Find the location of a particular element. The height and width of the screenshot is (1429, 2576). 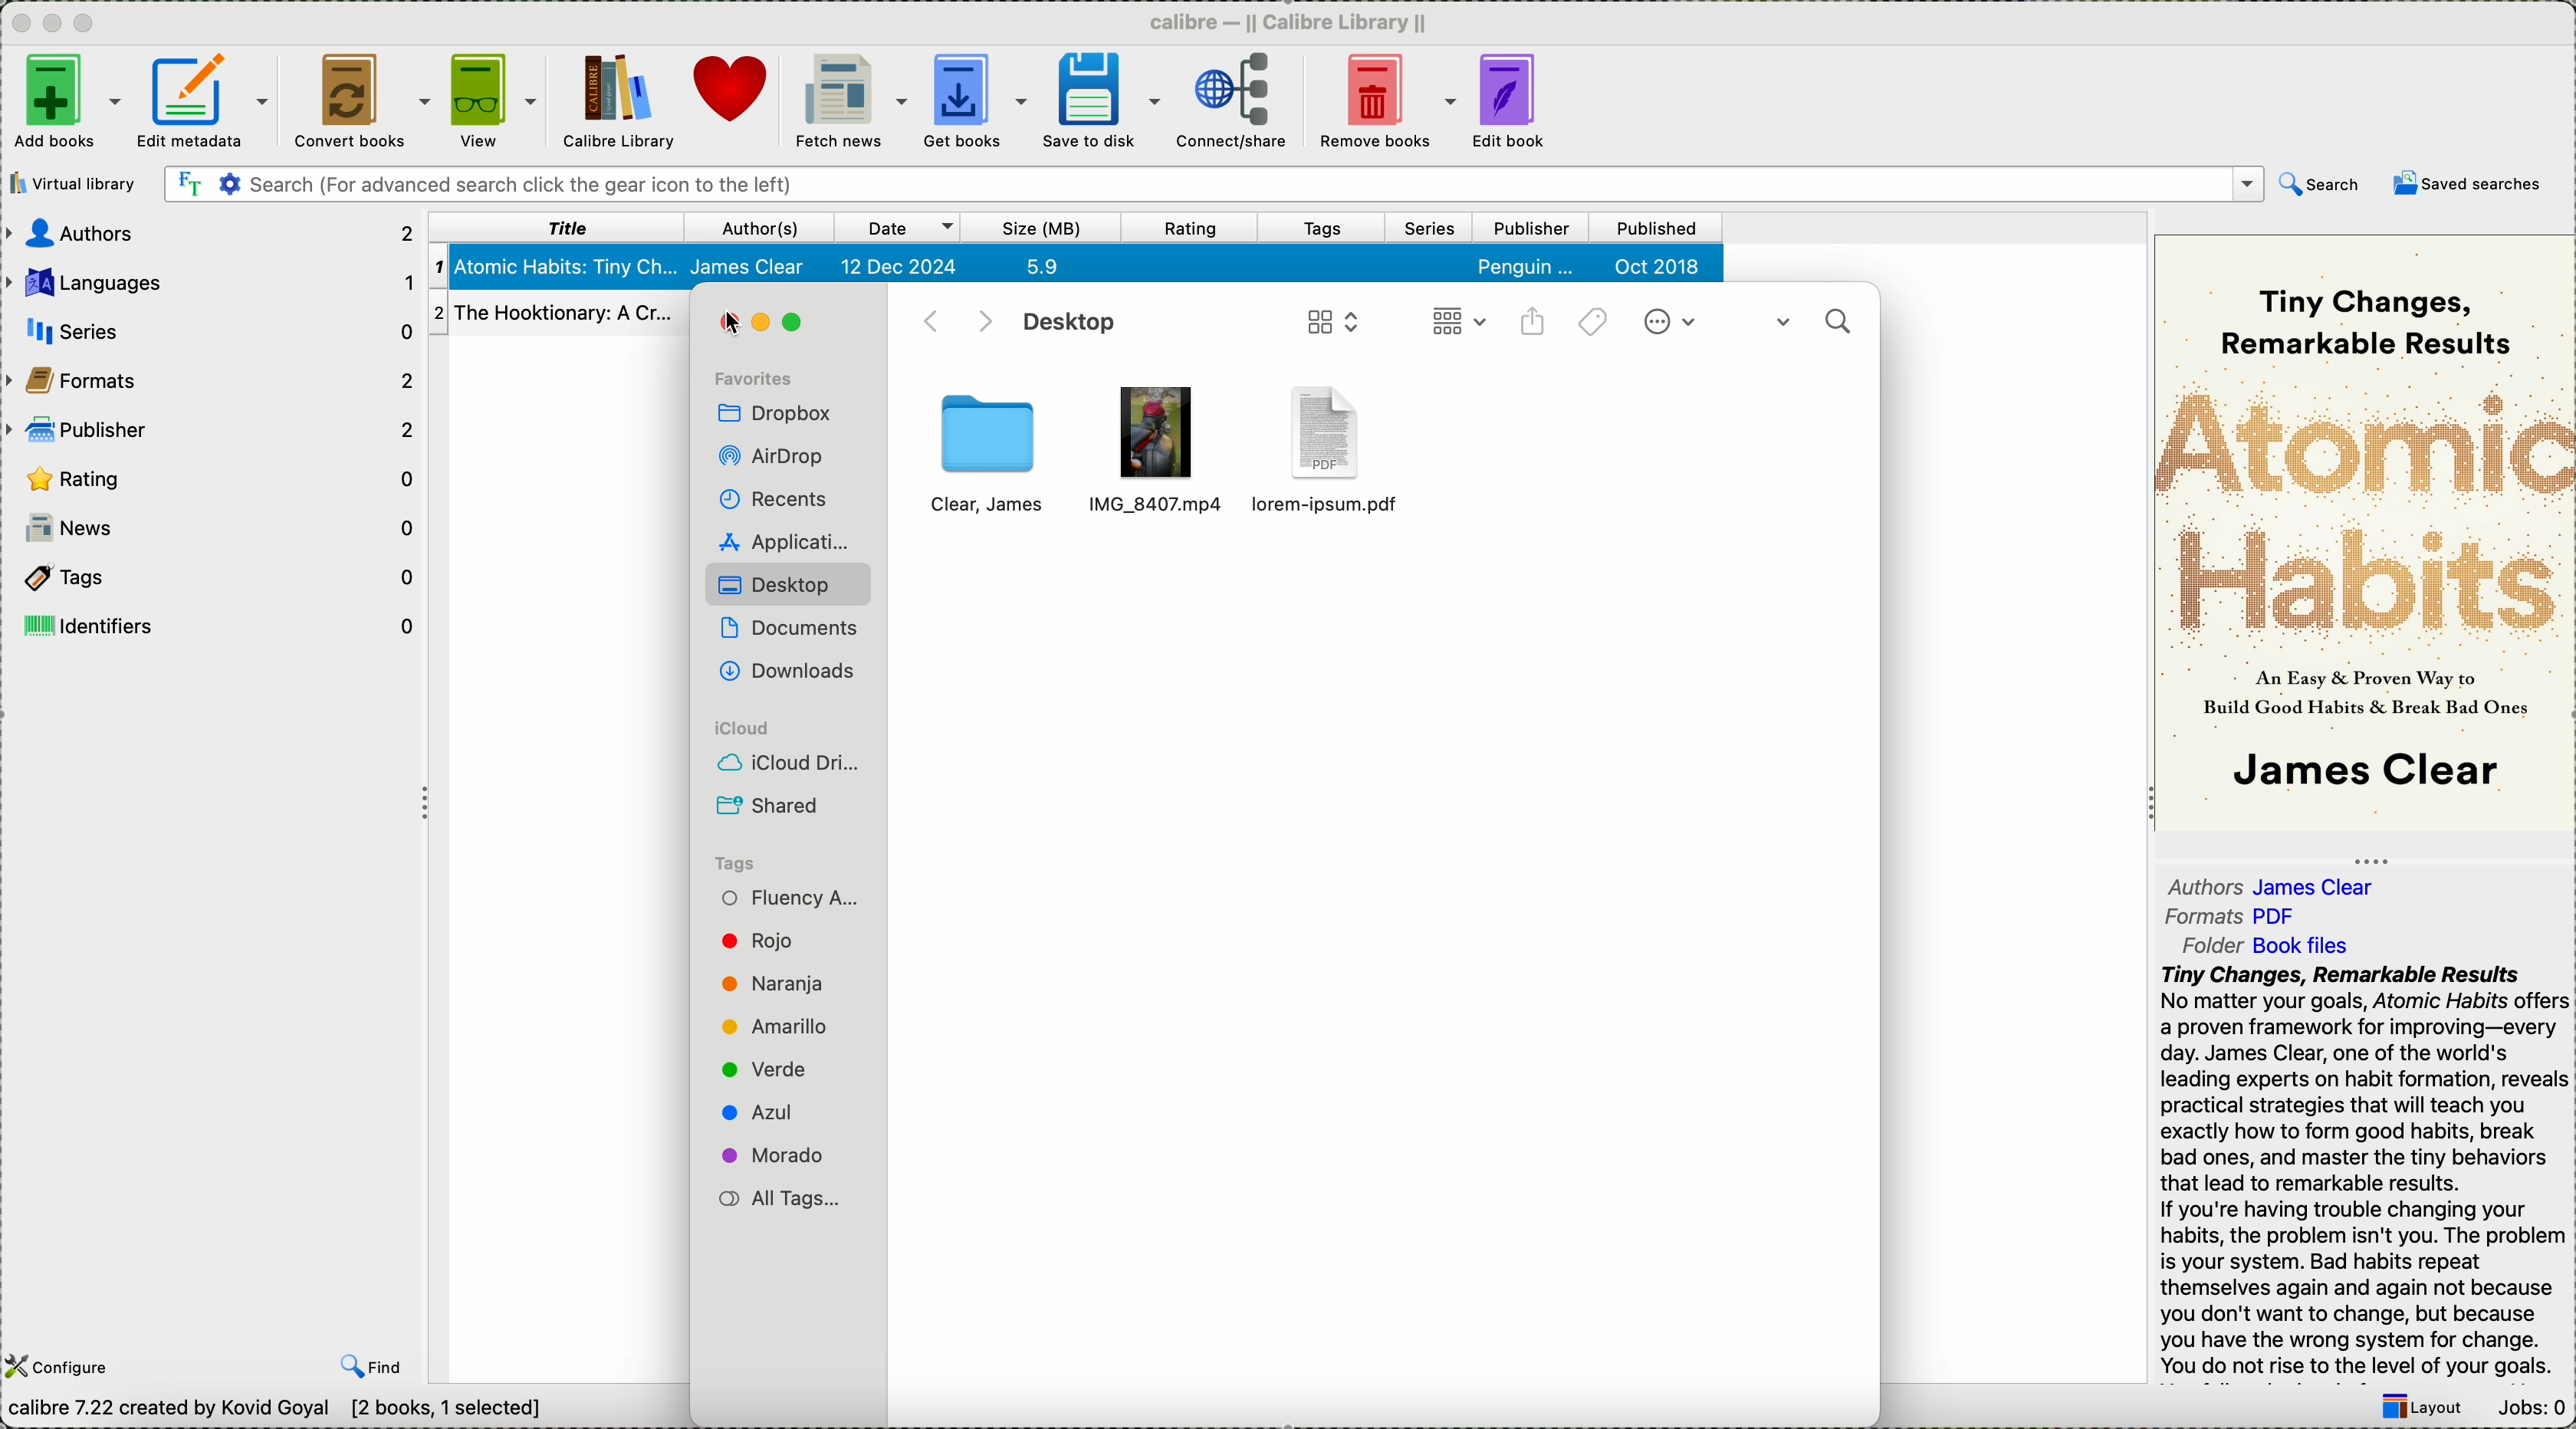

recents is located at coordinates (779, 496).